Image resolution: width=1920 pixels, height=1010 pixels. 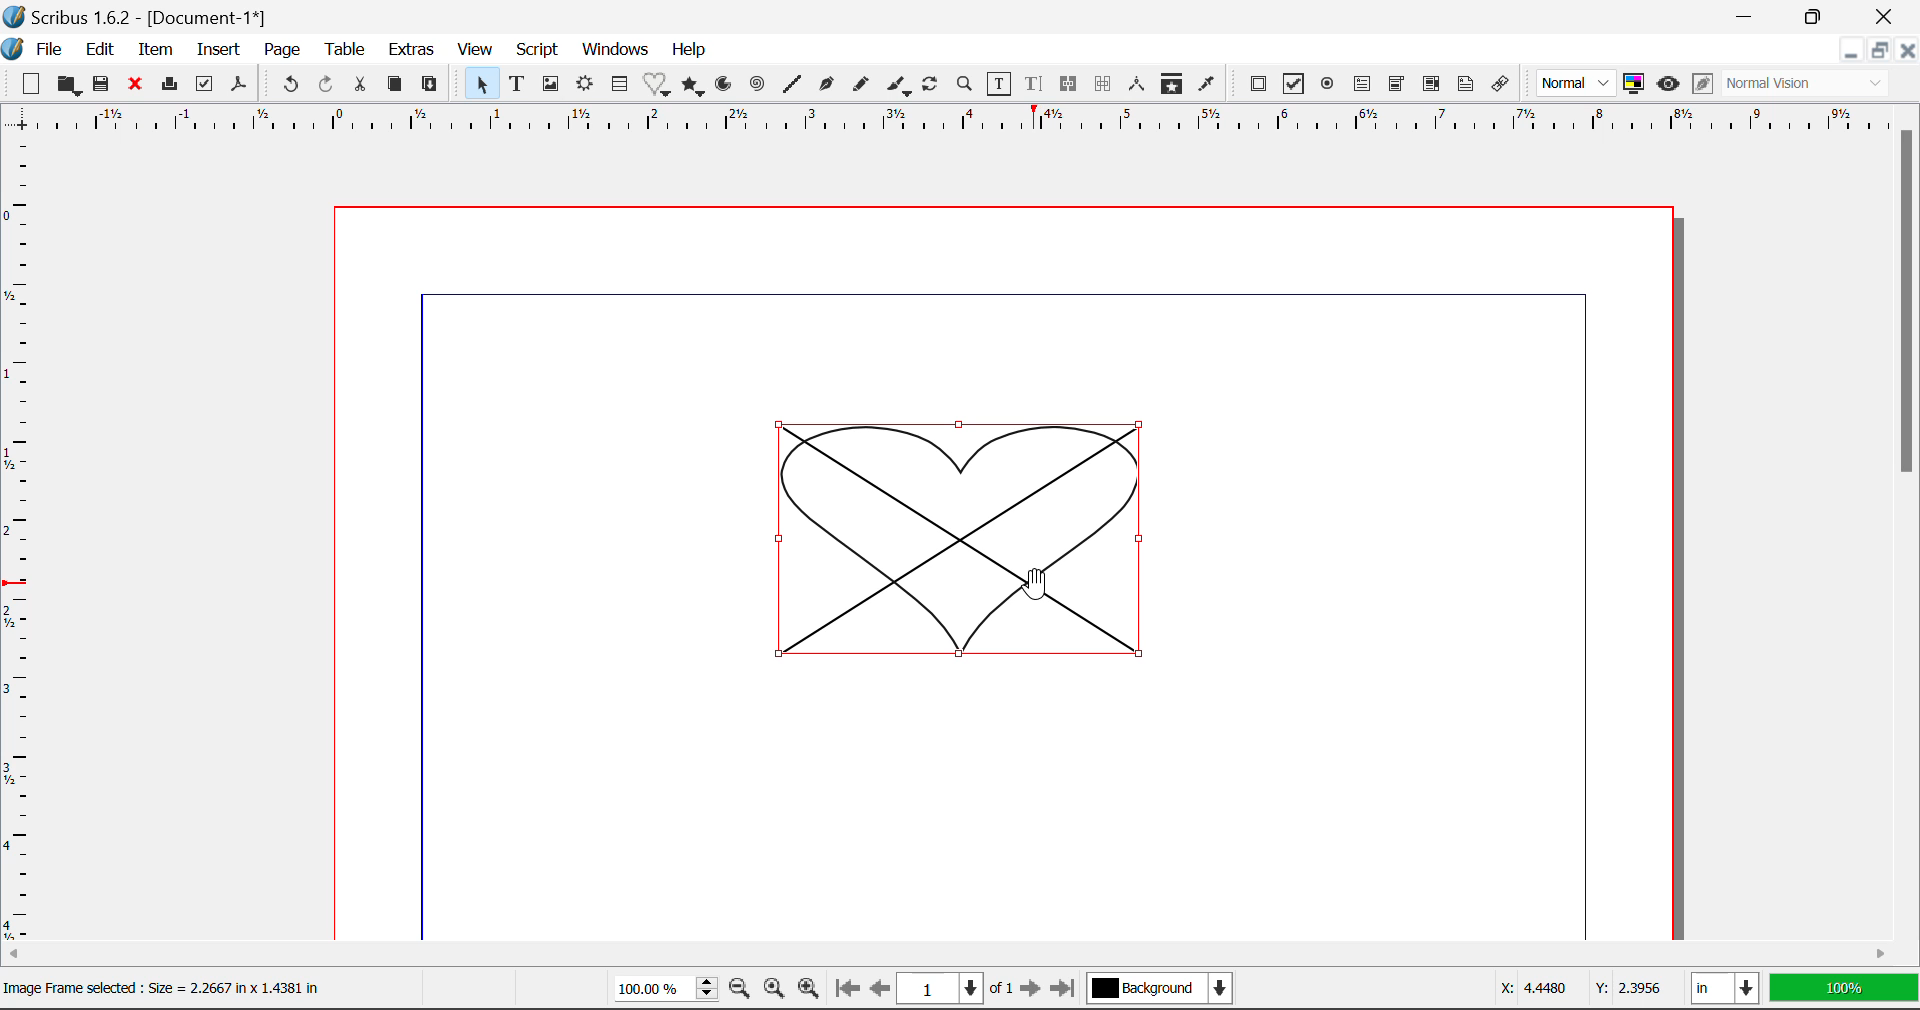 I want to click on Calligraphic Curve, so click(x=899, y=88).